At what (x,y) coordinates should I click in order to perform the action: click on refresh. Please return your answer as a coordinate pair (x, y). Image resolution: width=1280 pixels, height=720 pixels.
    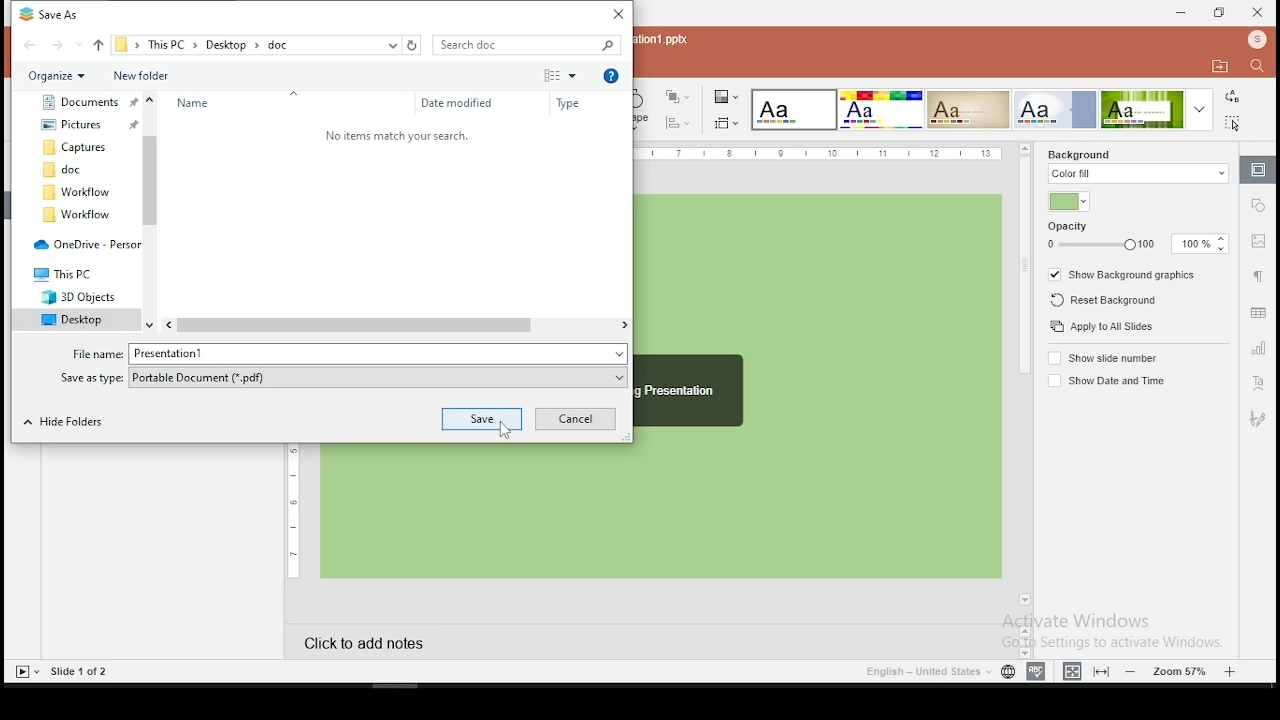
    Looking at the image, I should click on (414, 45).